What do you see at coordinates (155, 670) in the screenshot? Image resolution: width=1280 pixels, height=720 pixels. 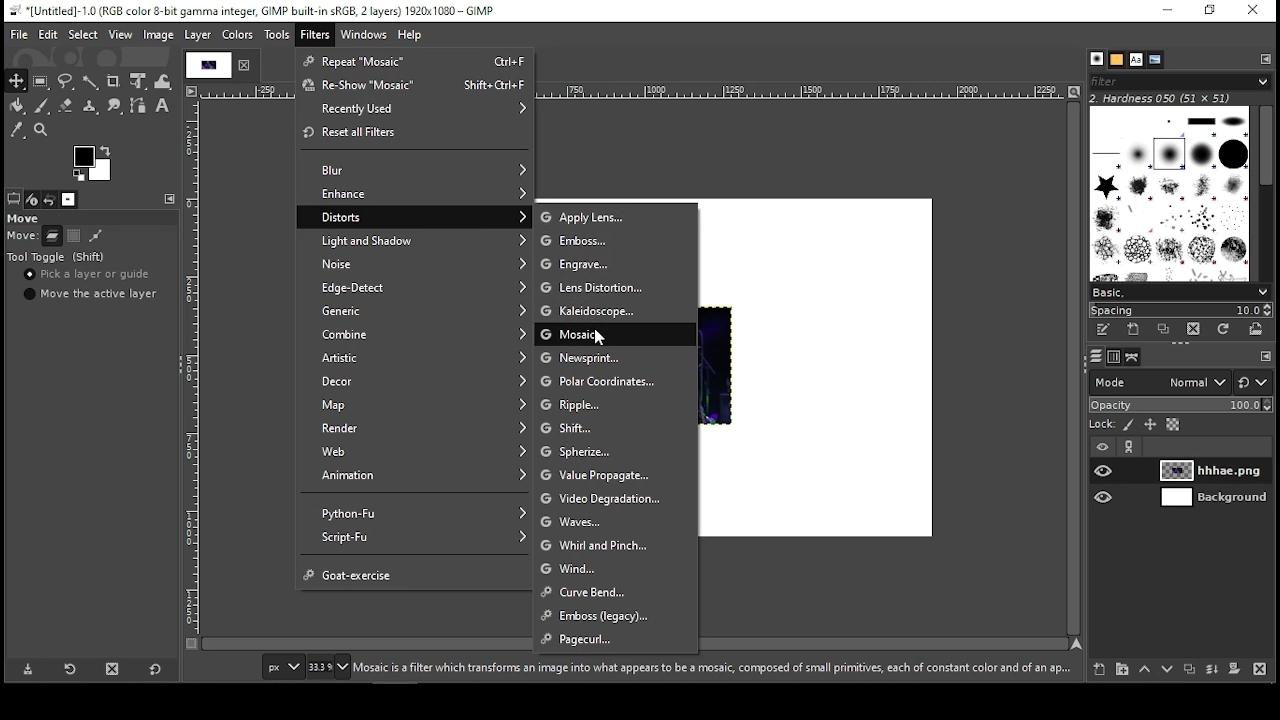 I see `restore to defaults` at bounding box center [155, 670].